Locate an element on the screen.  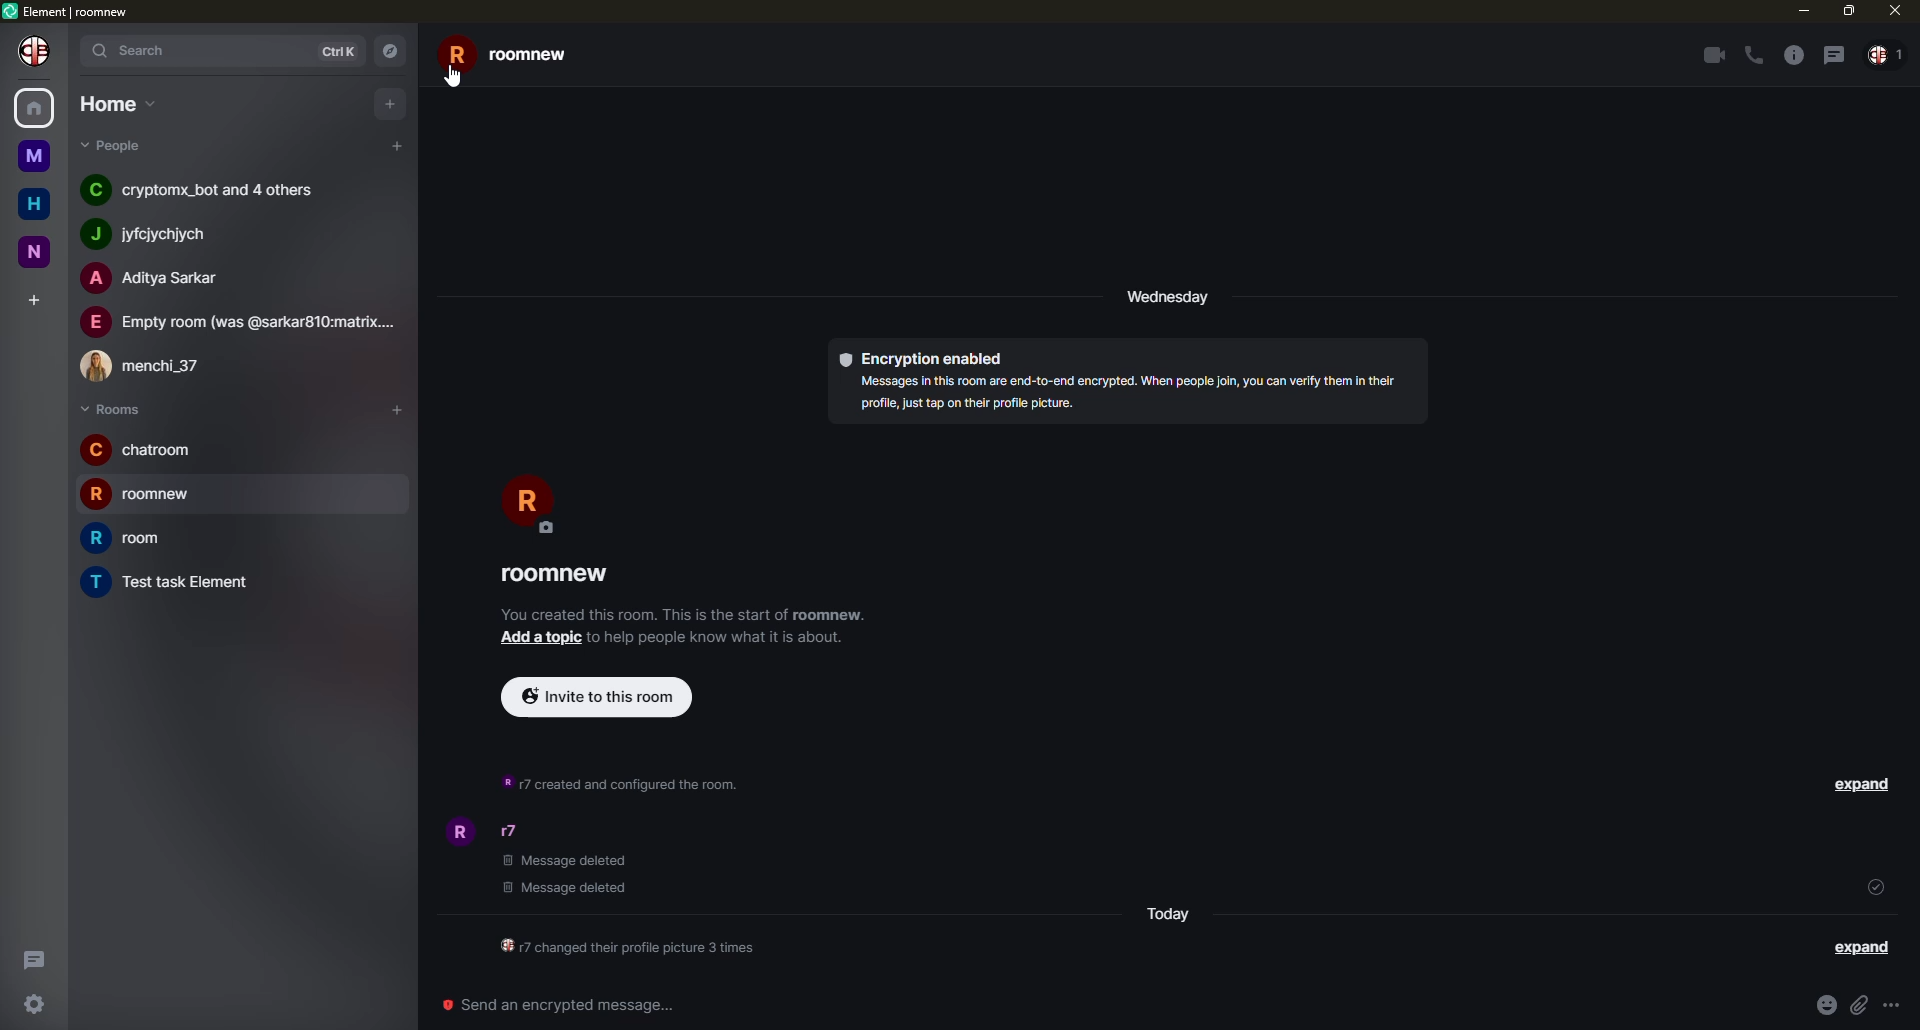
room is located at coordinates (142, 450).